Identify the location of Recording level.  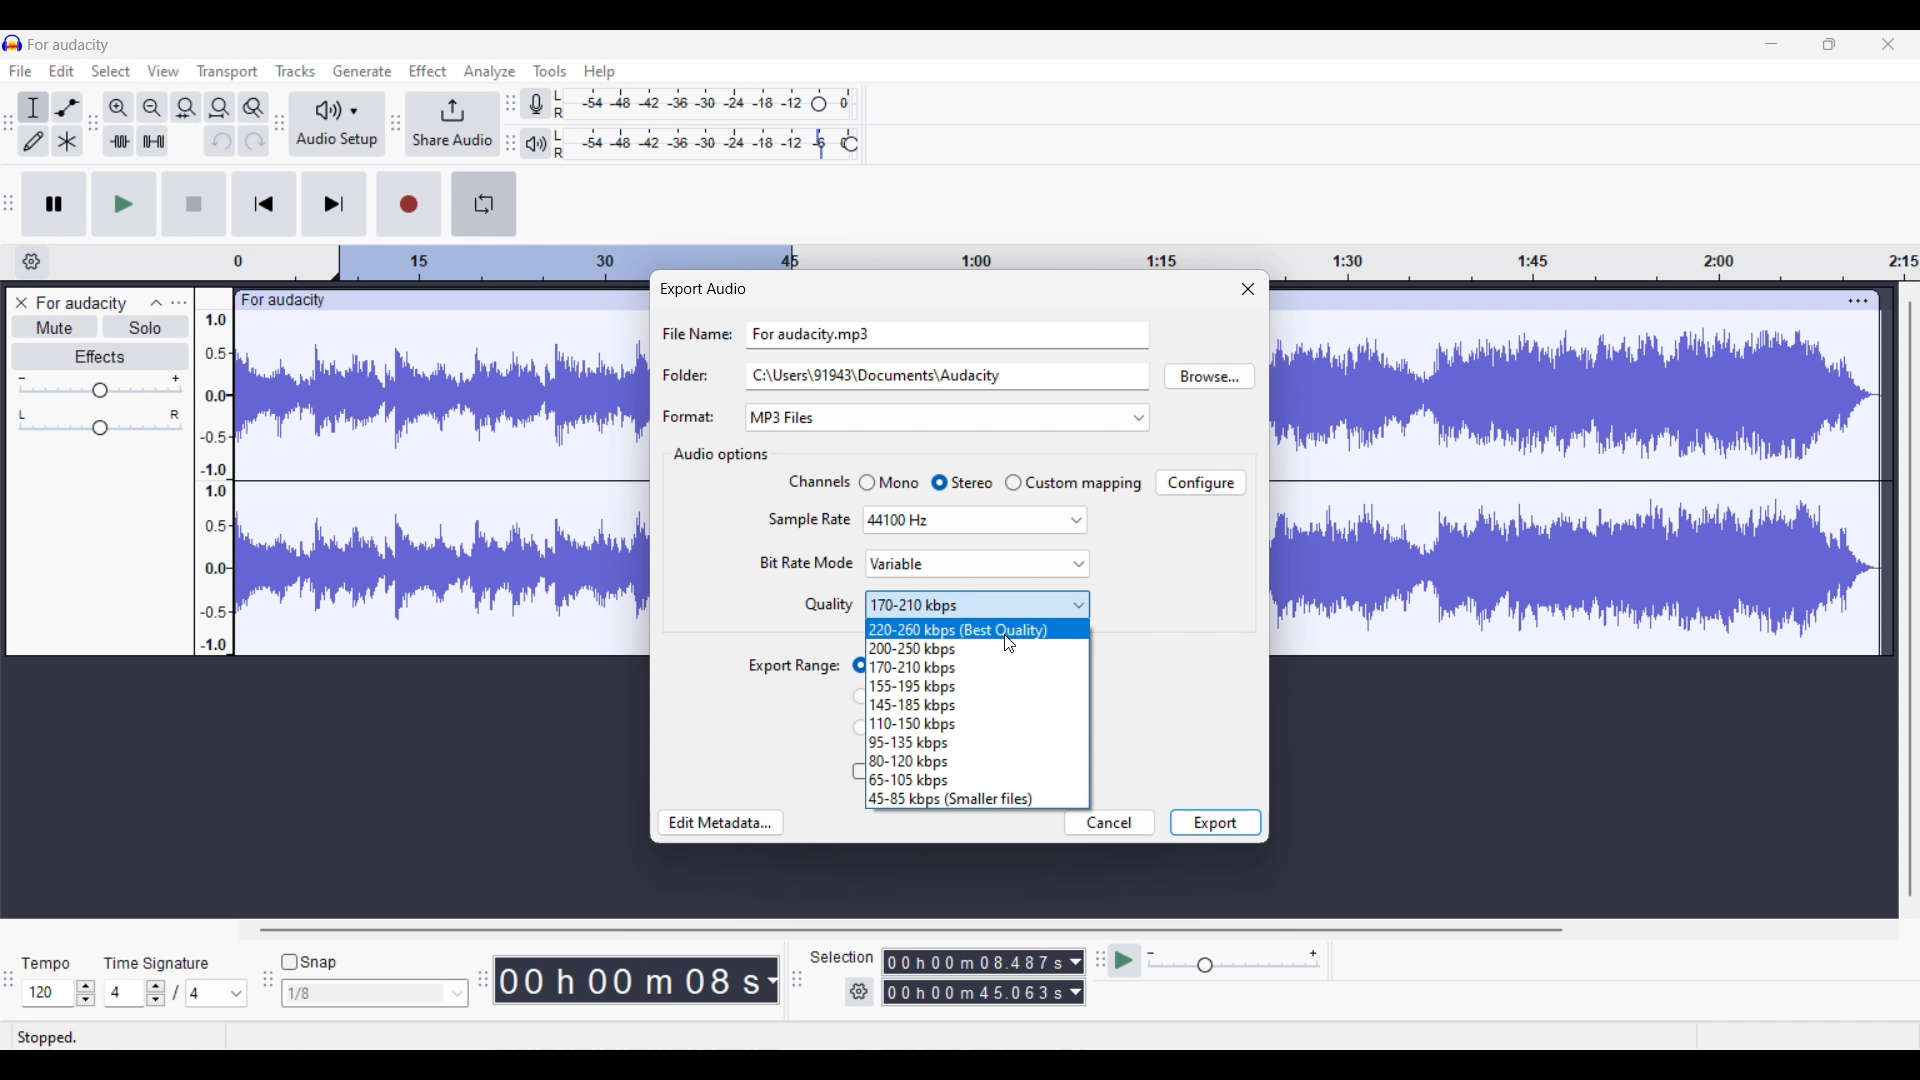
(680, 104).